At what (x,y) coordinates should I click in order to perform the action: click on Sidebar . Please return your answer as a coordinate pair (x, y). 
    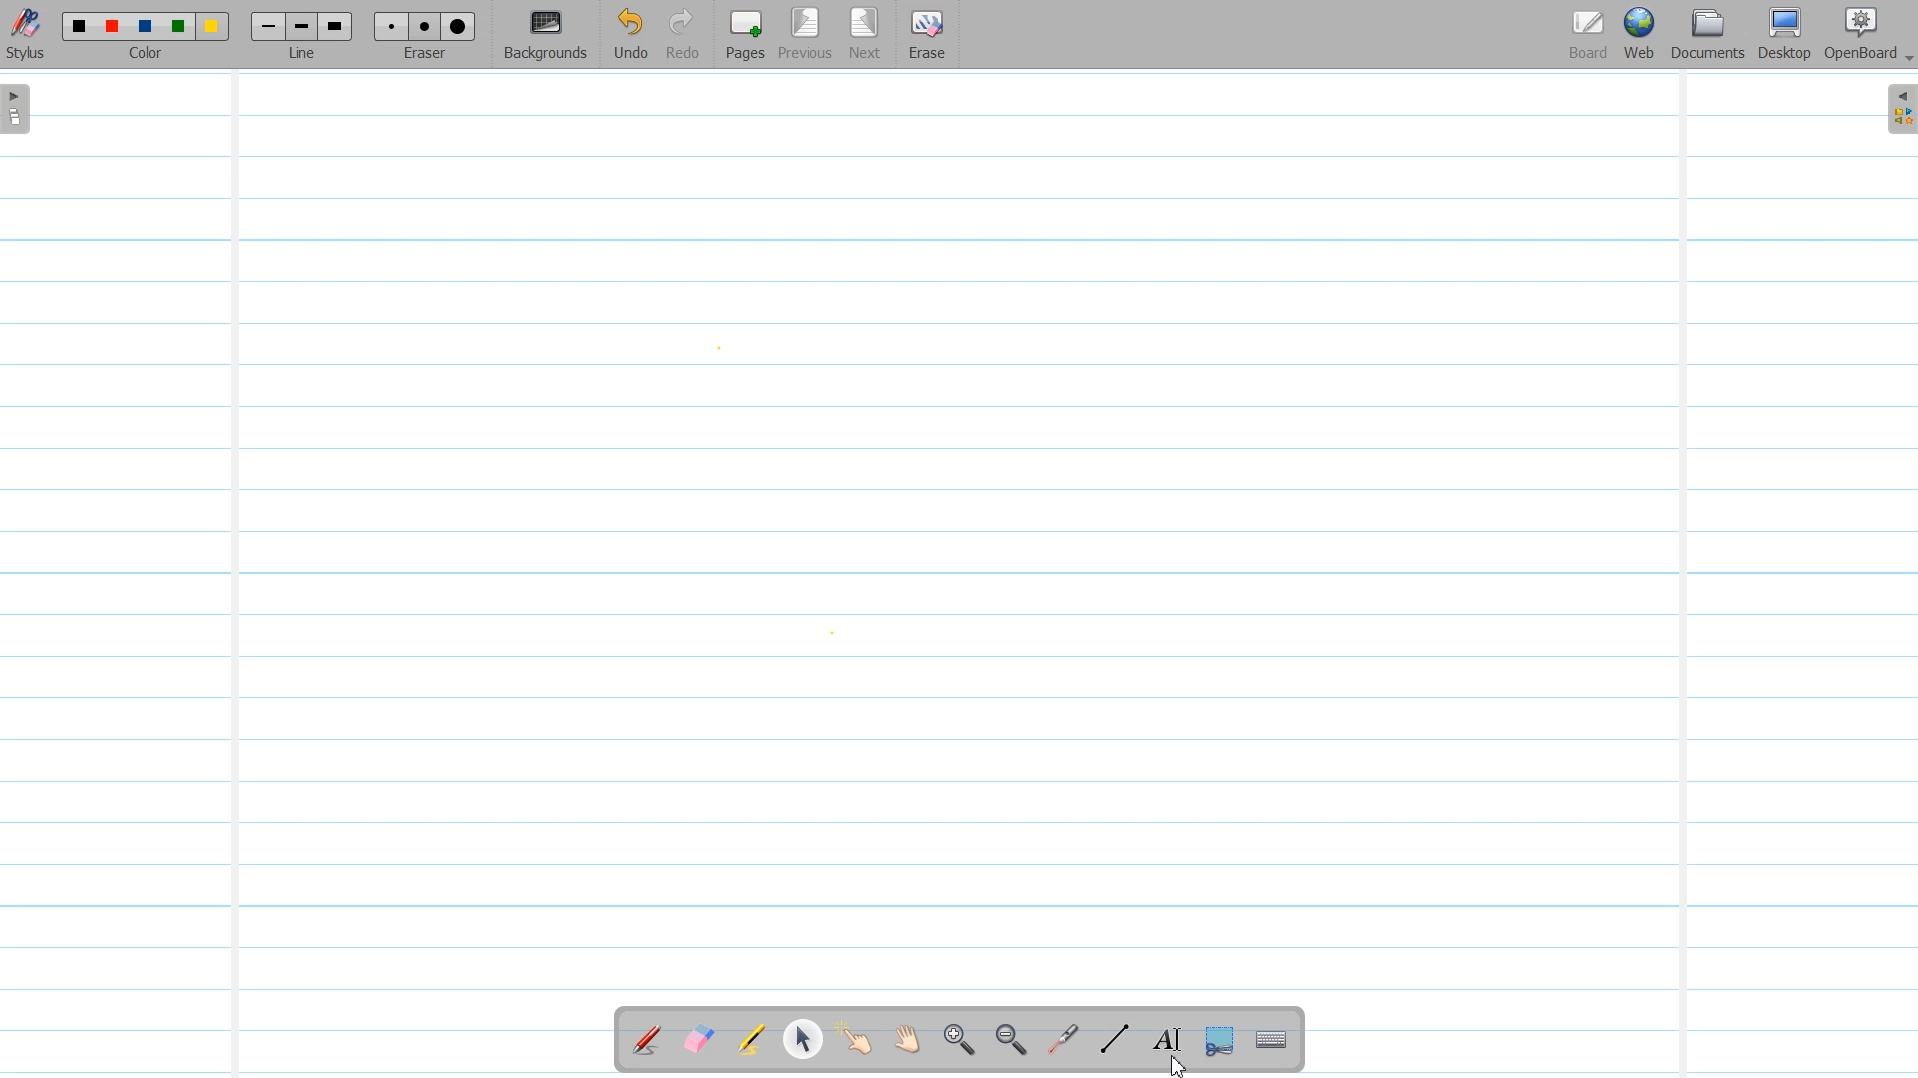
    Looking at the image, I should click on (1898, 109).